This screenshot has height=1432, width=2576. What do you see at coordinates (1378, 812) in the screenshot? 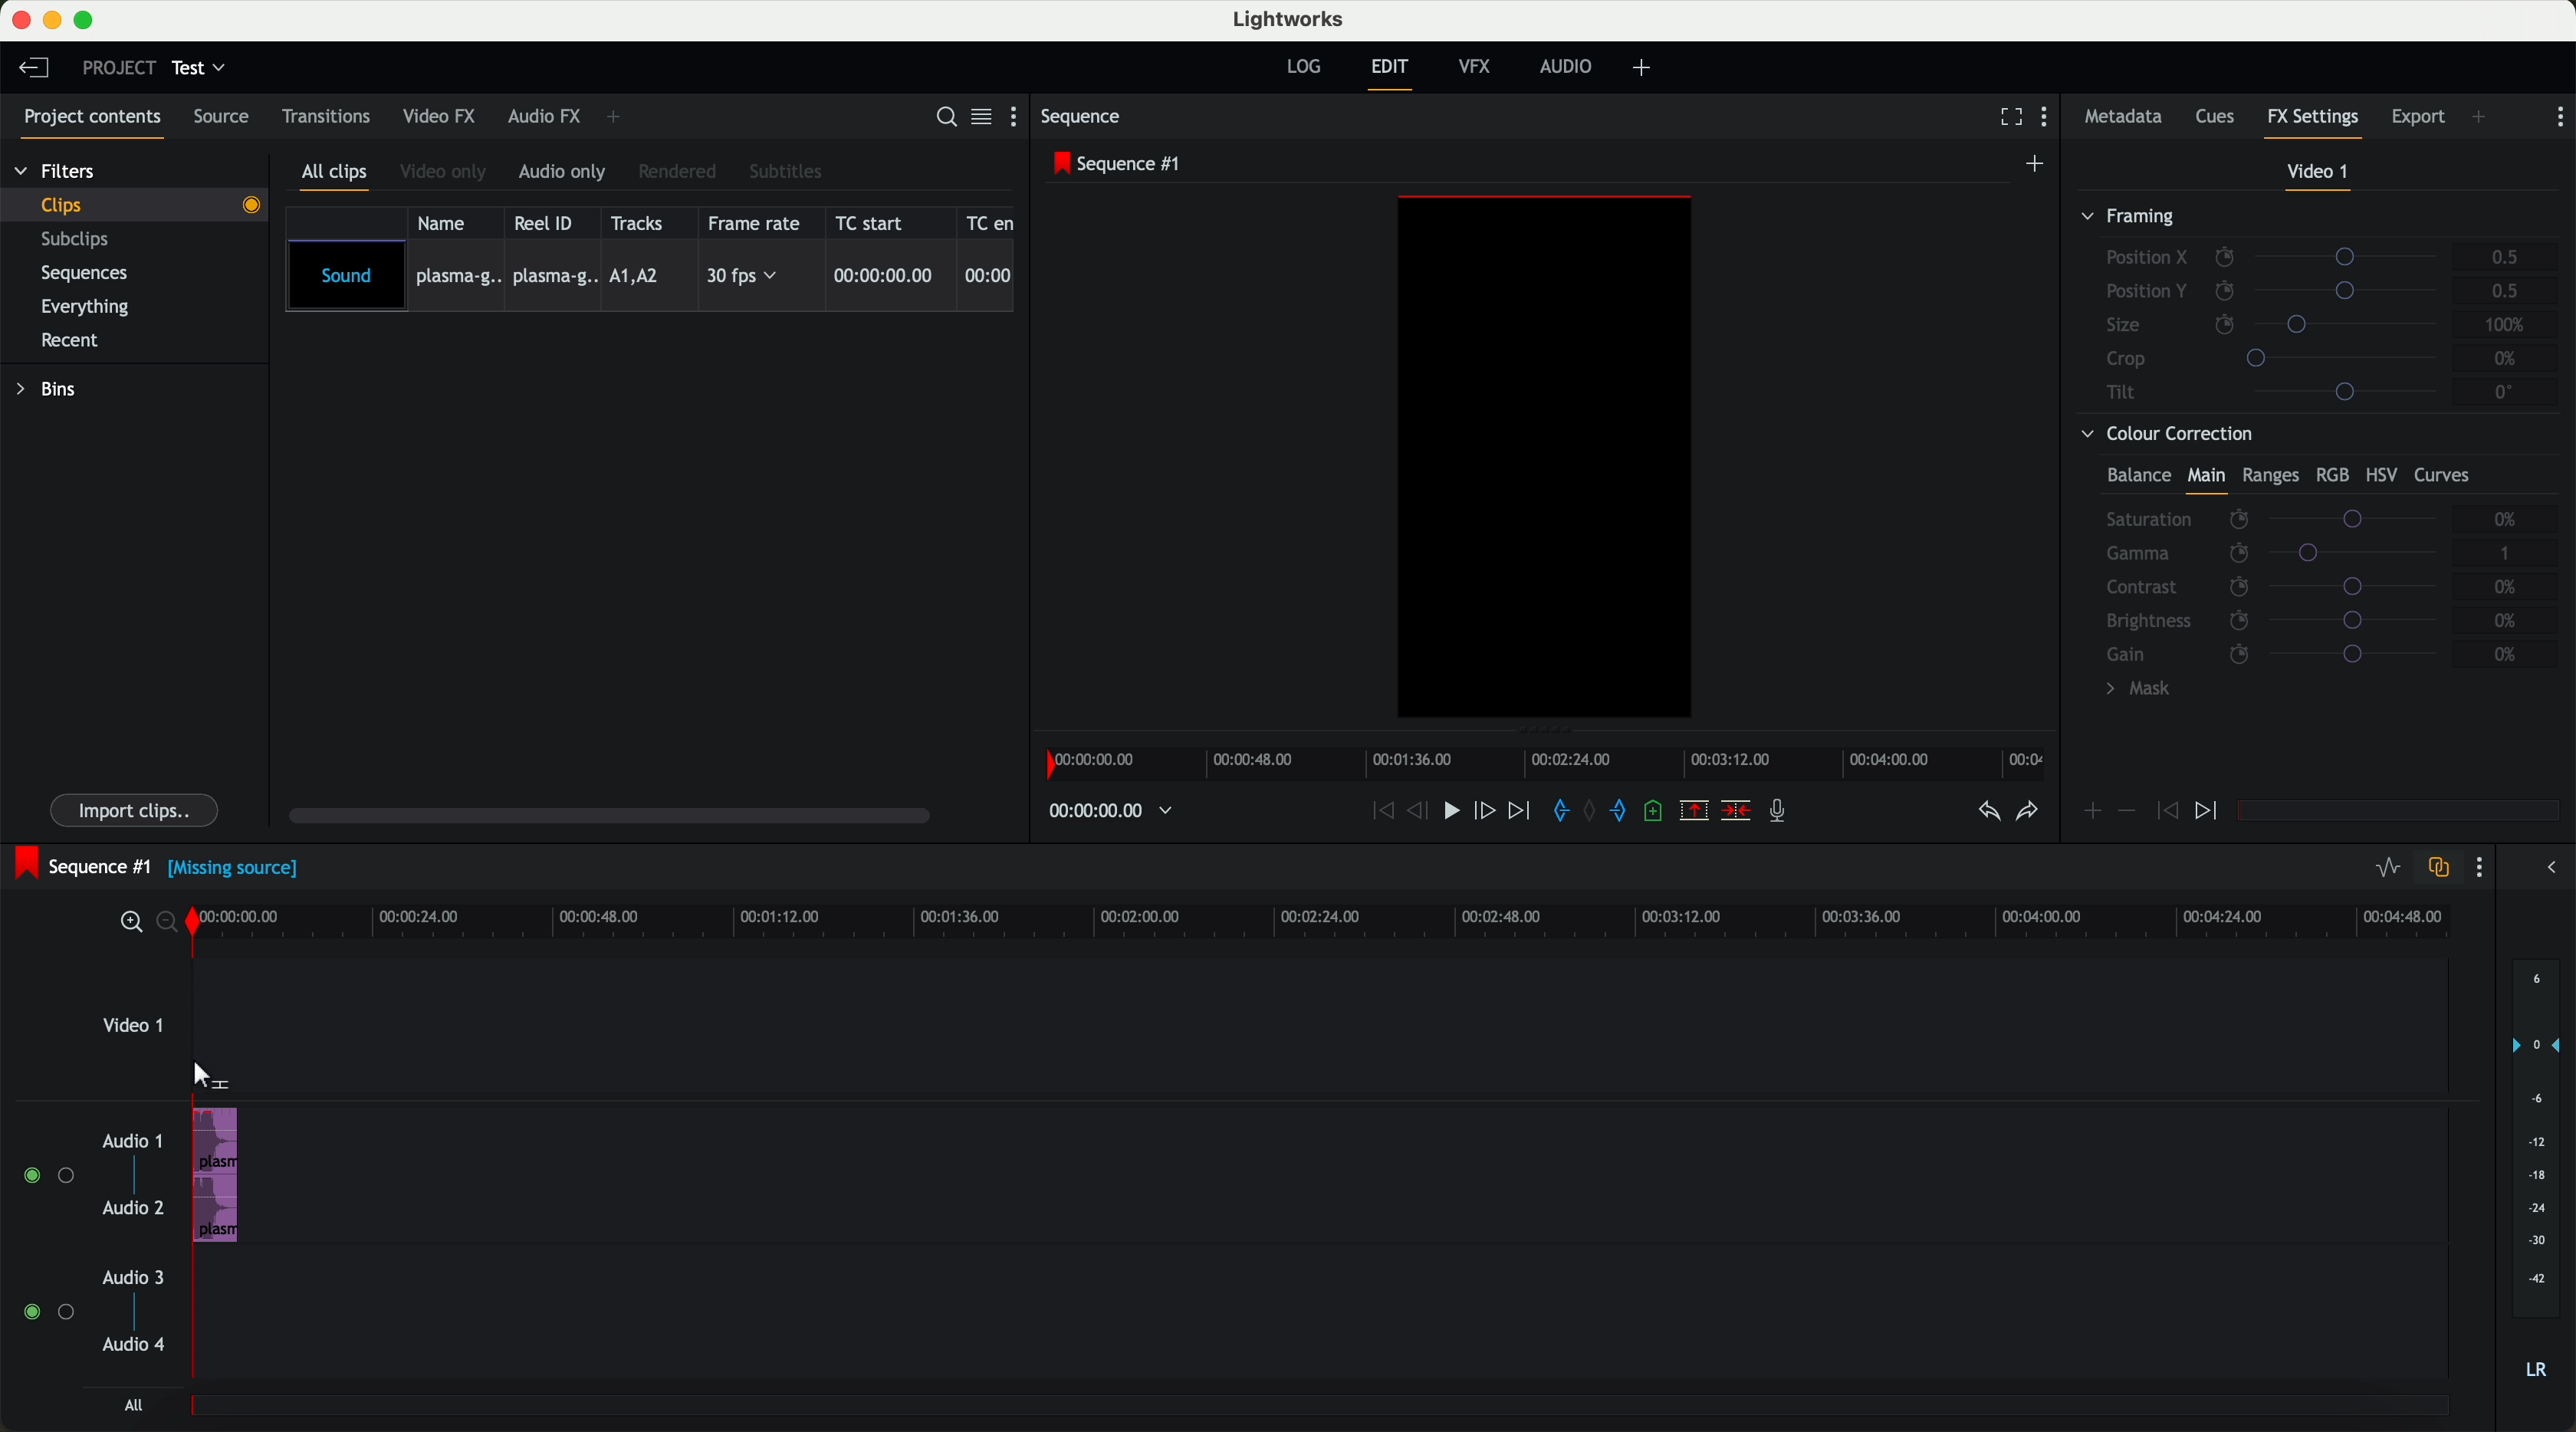
I see `move backward` at bounding box center [1378, 812].